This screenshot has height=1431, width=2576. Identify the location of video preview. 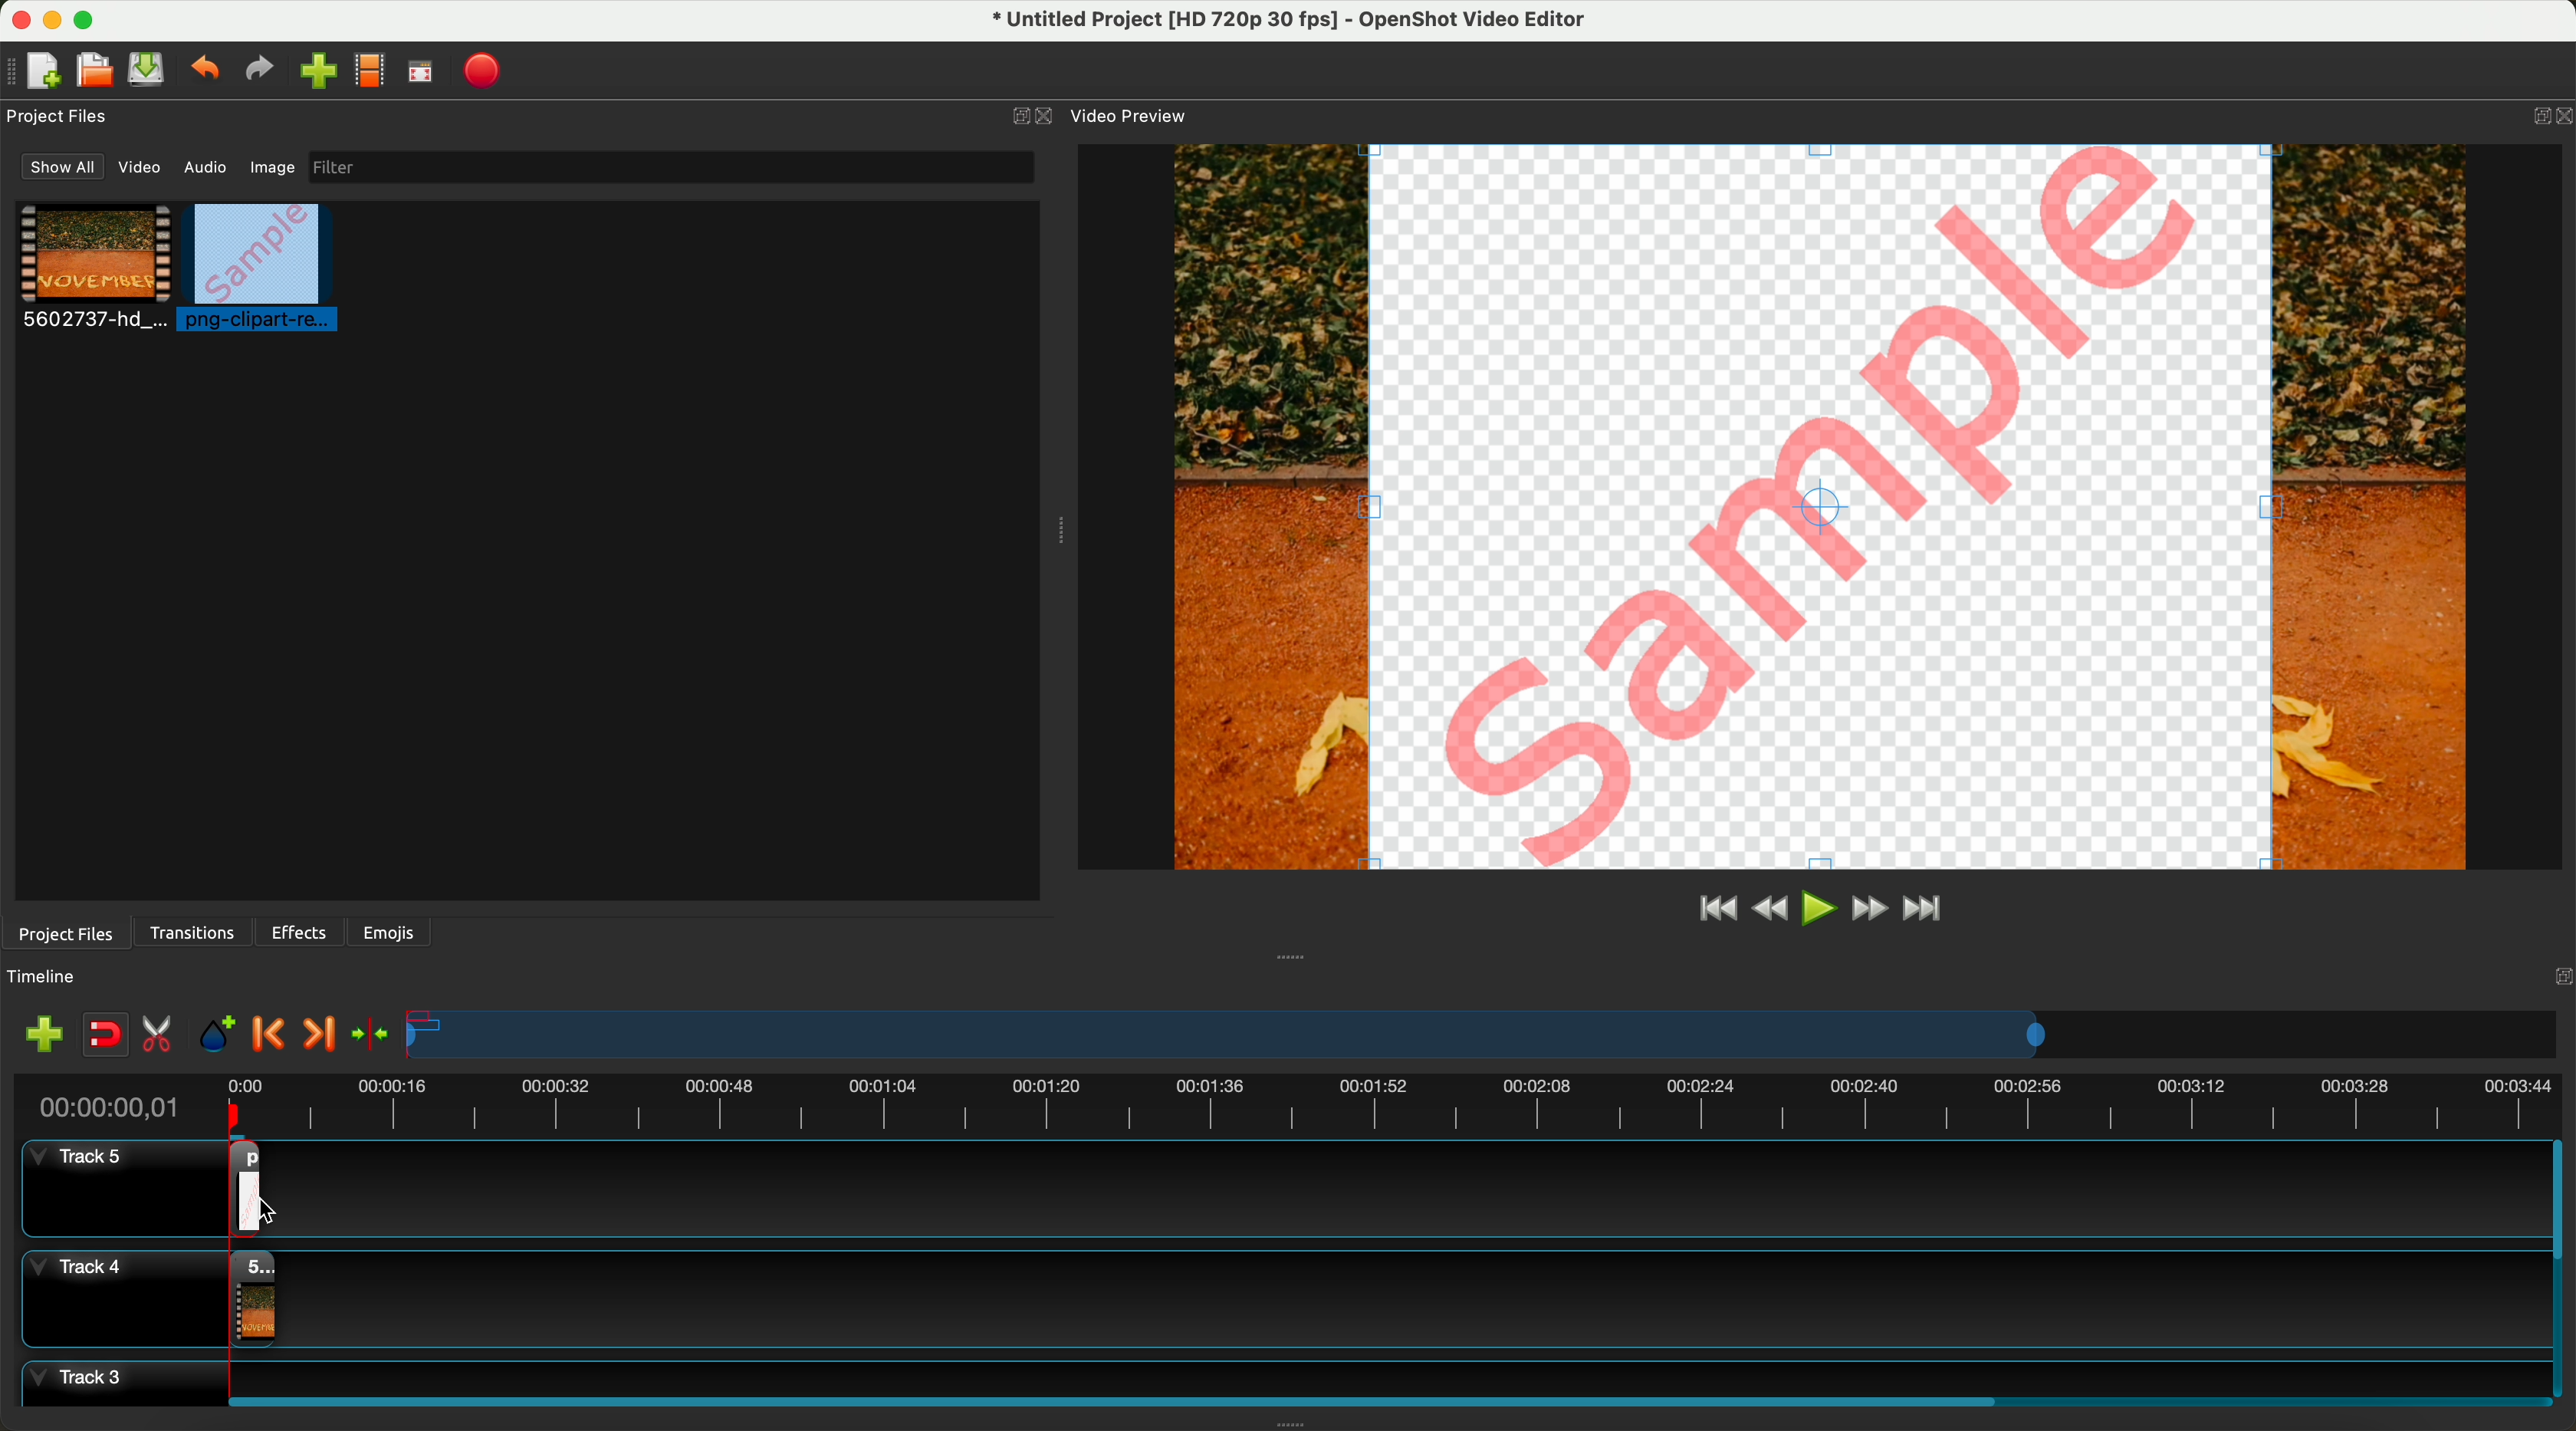
(1127, 116).